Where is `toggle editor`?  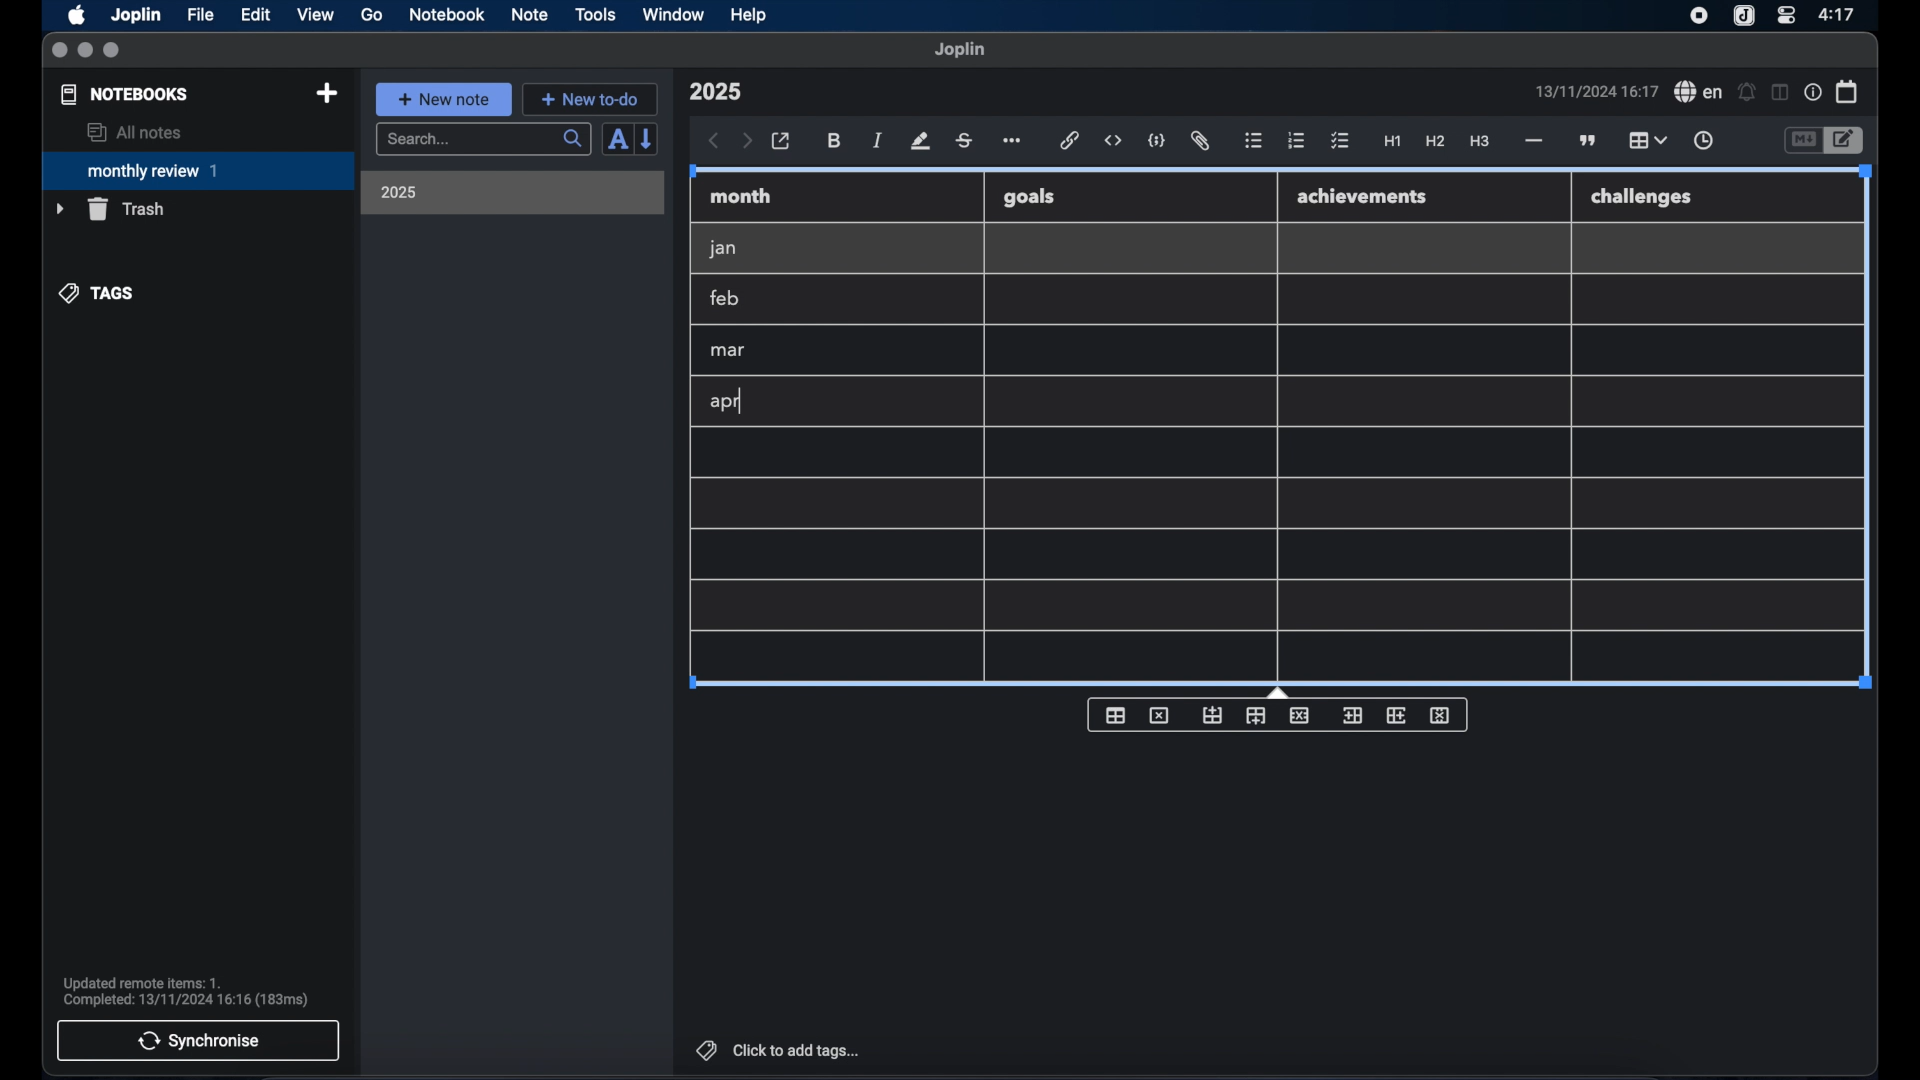 toggle editor is located at coordinates (1802, 141).